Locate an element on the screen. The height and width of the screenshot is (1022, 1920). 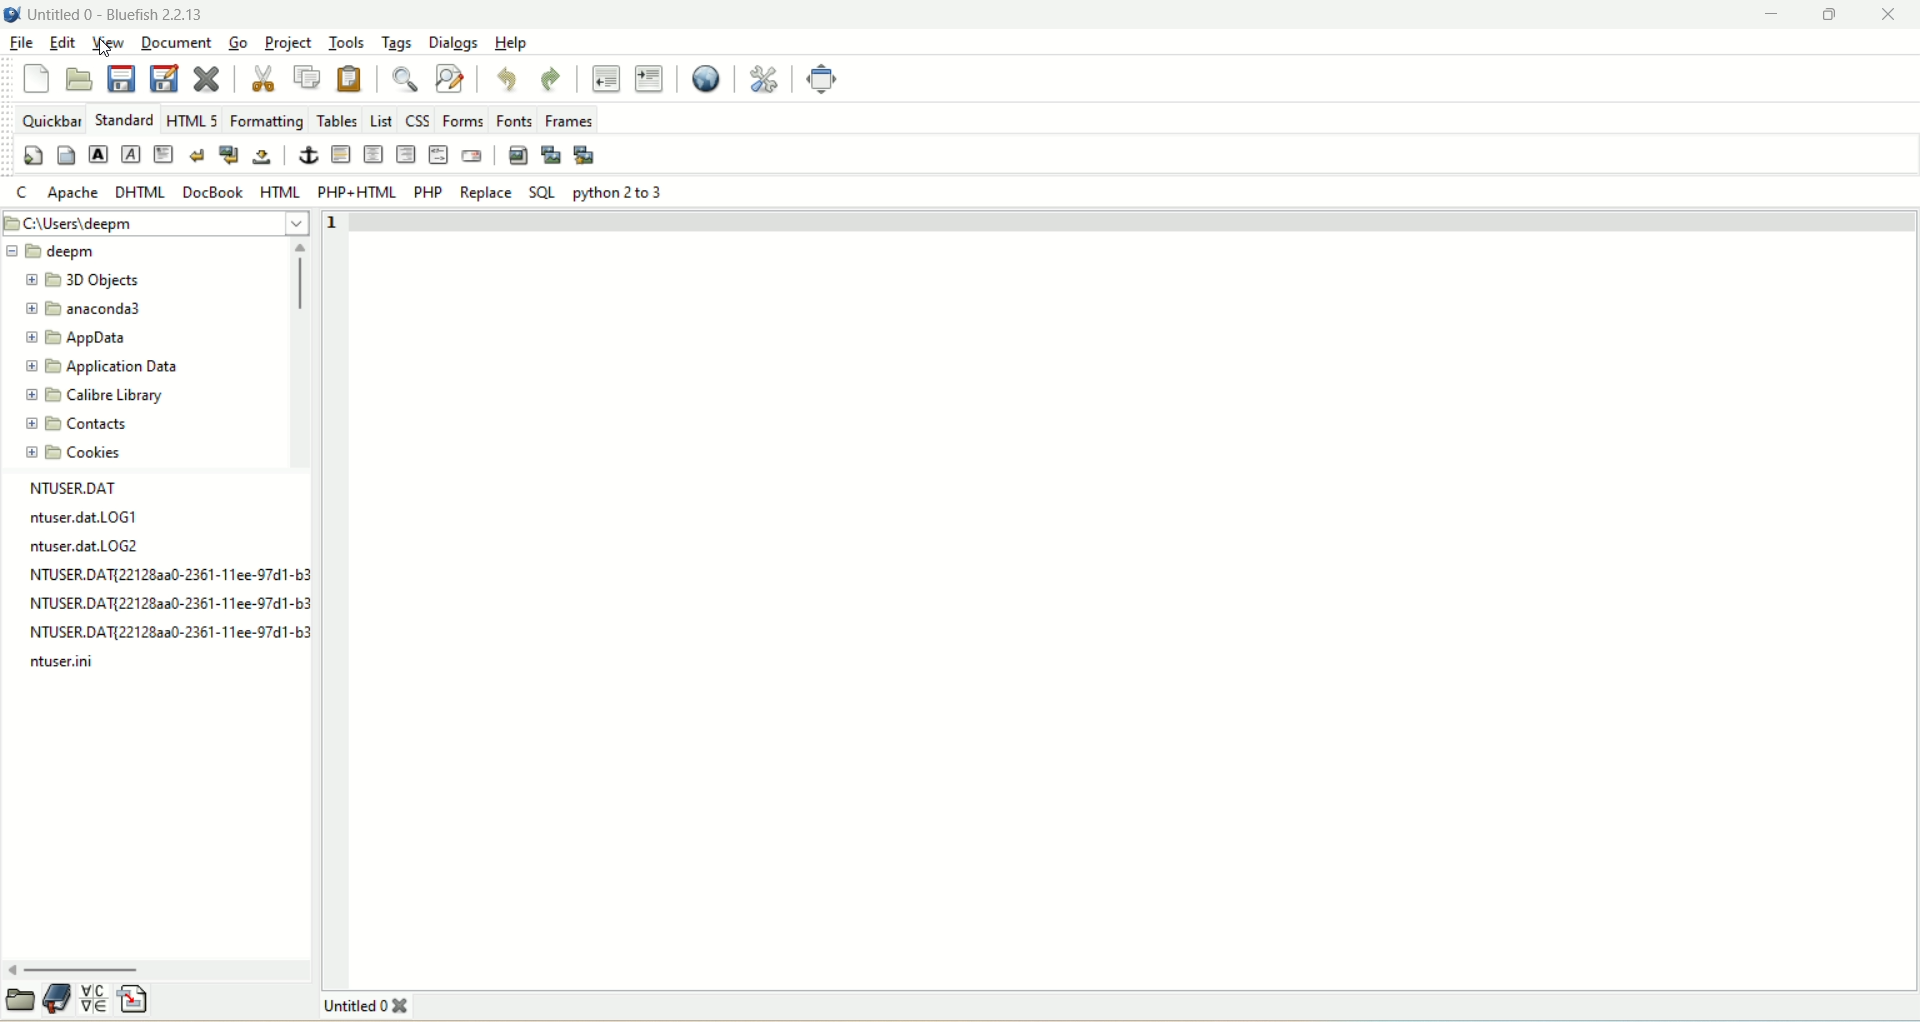
project is located at coordinates (288, 42).